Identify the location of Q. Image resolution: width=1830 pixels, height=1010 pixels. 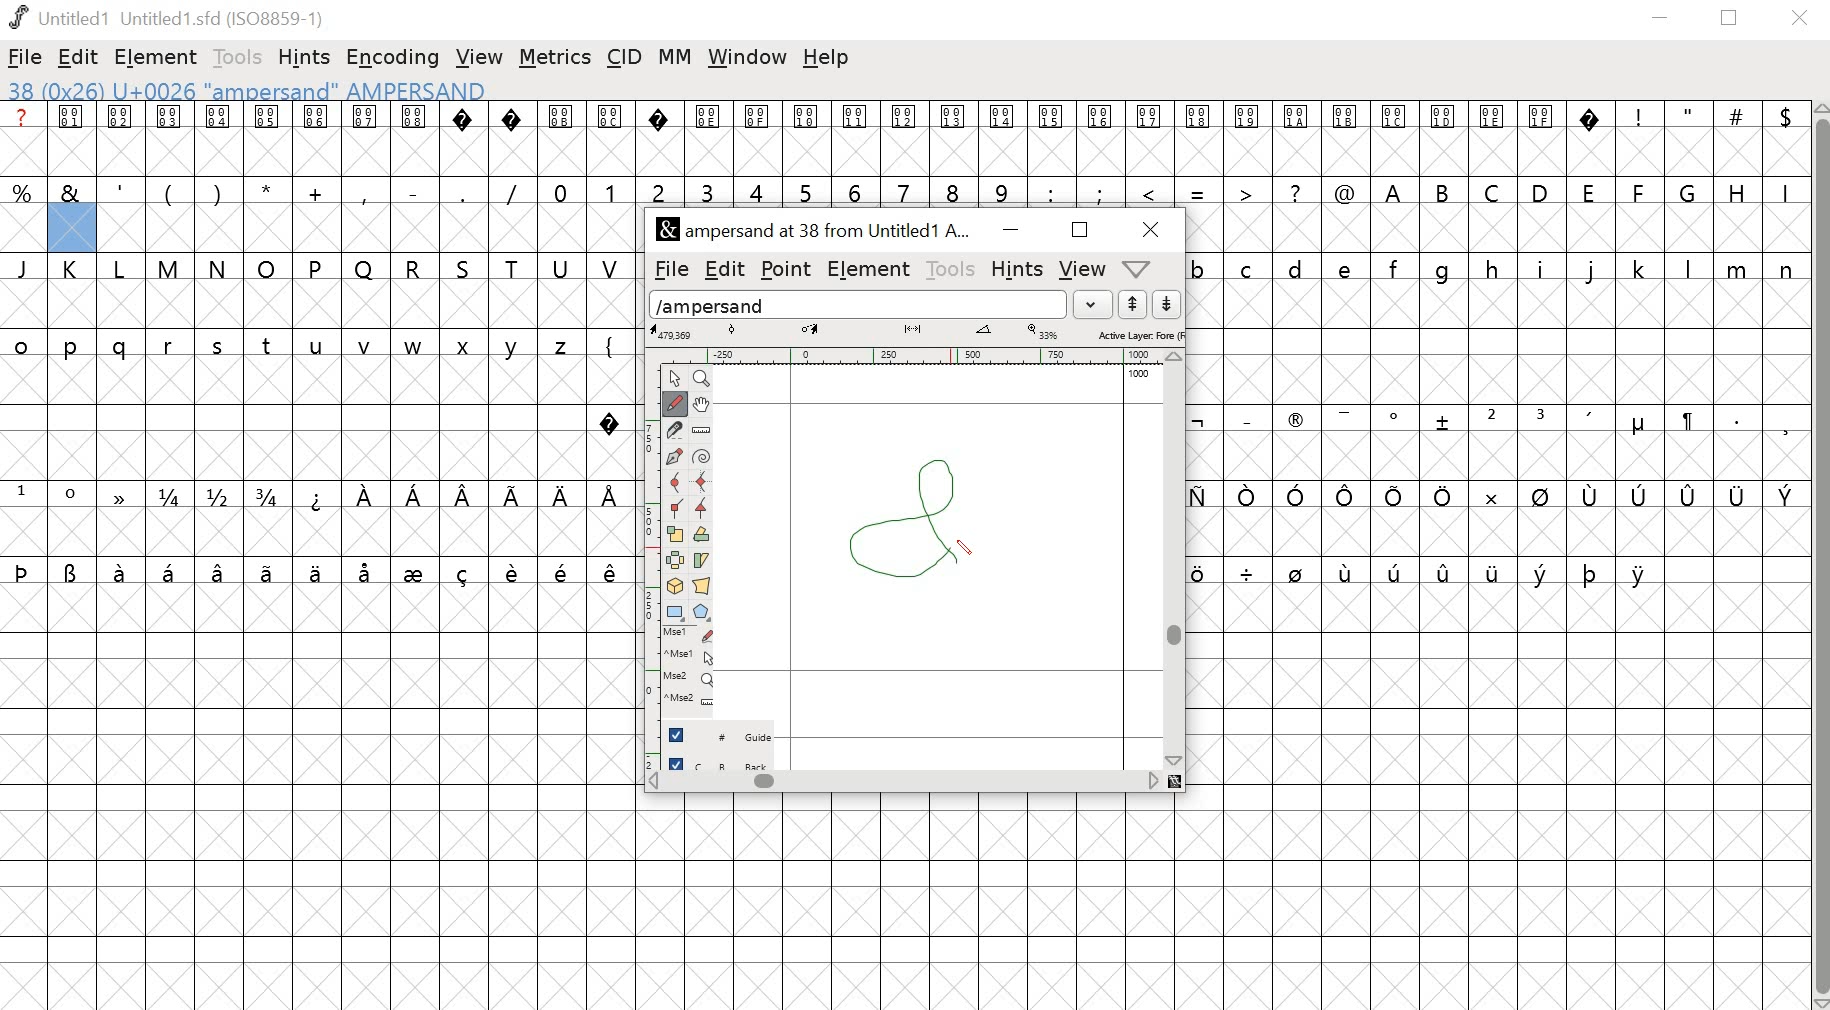
(364, 268).